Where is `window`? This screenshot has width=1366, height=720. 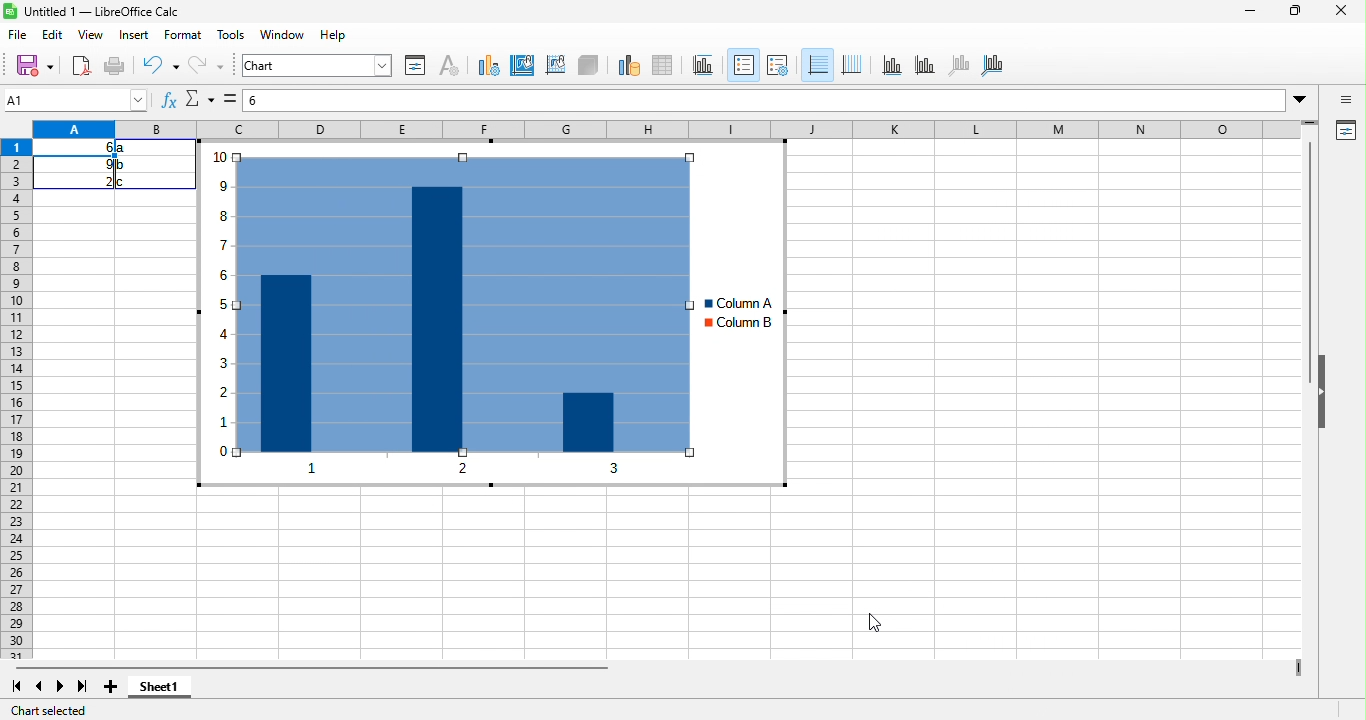
window is located at coordinates (284, 35).